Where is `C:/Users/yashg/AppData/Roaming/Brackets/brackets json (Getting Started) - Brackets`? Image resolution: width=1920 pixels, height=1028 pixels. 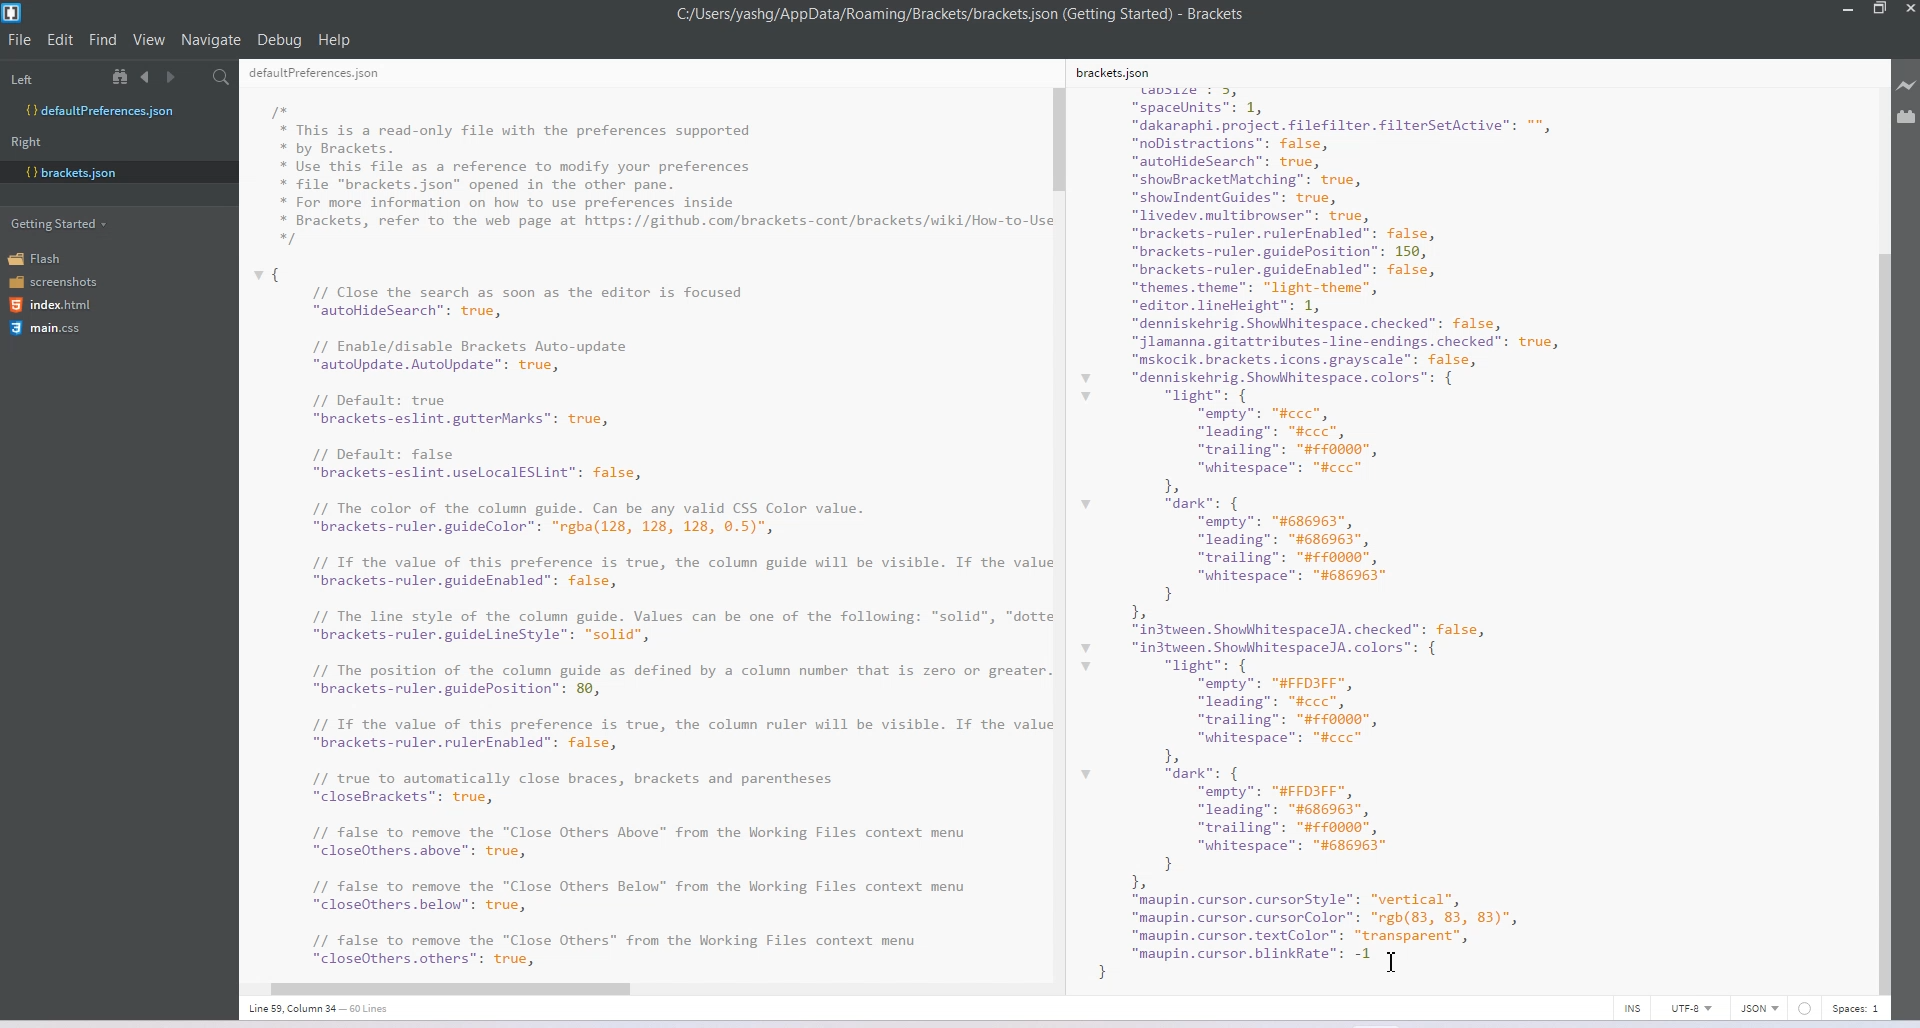
C:/Users/yashg/AppData/Roaming/Brackets/brackets json (Getting Started) - Brackets is located at coordinates (962, 14).